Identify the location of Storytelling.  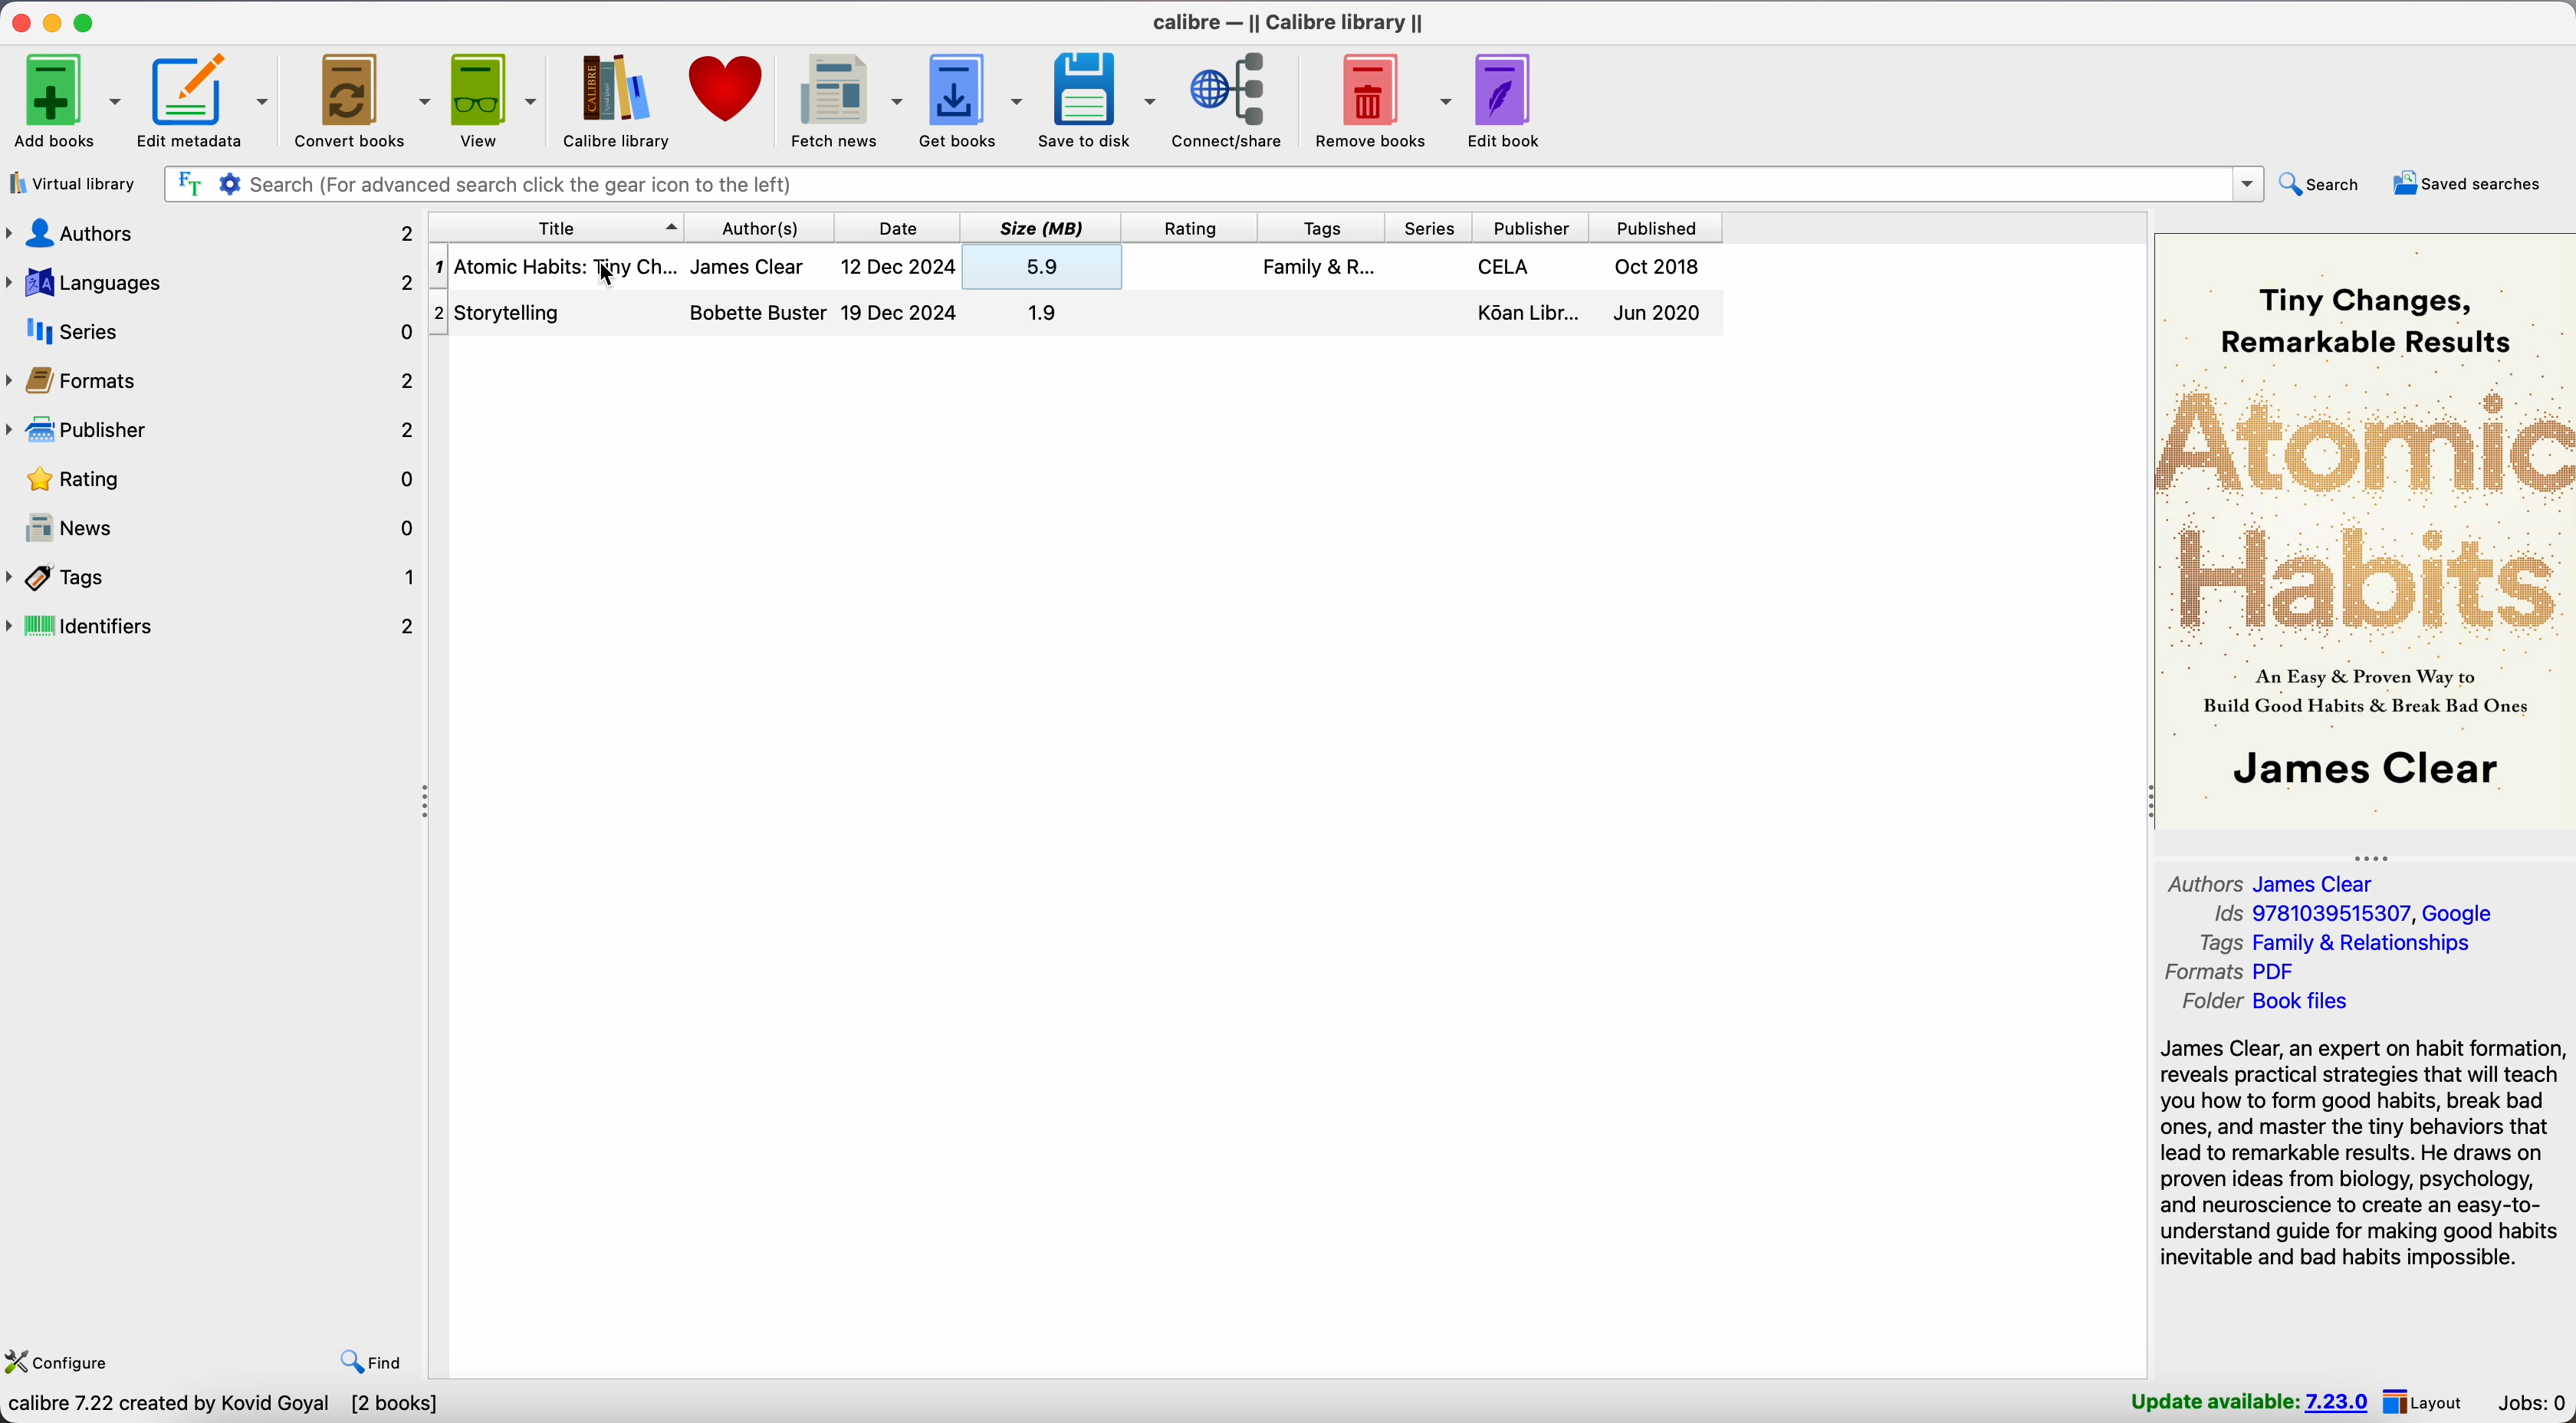
(1075, 316).